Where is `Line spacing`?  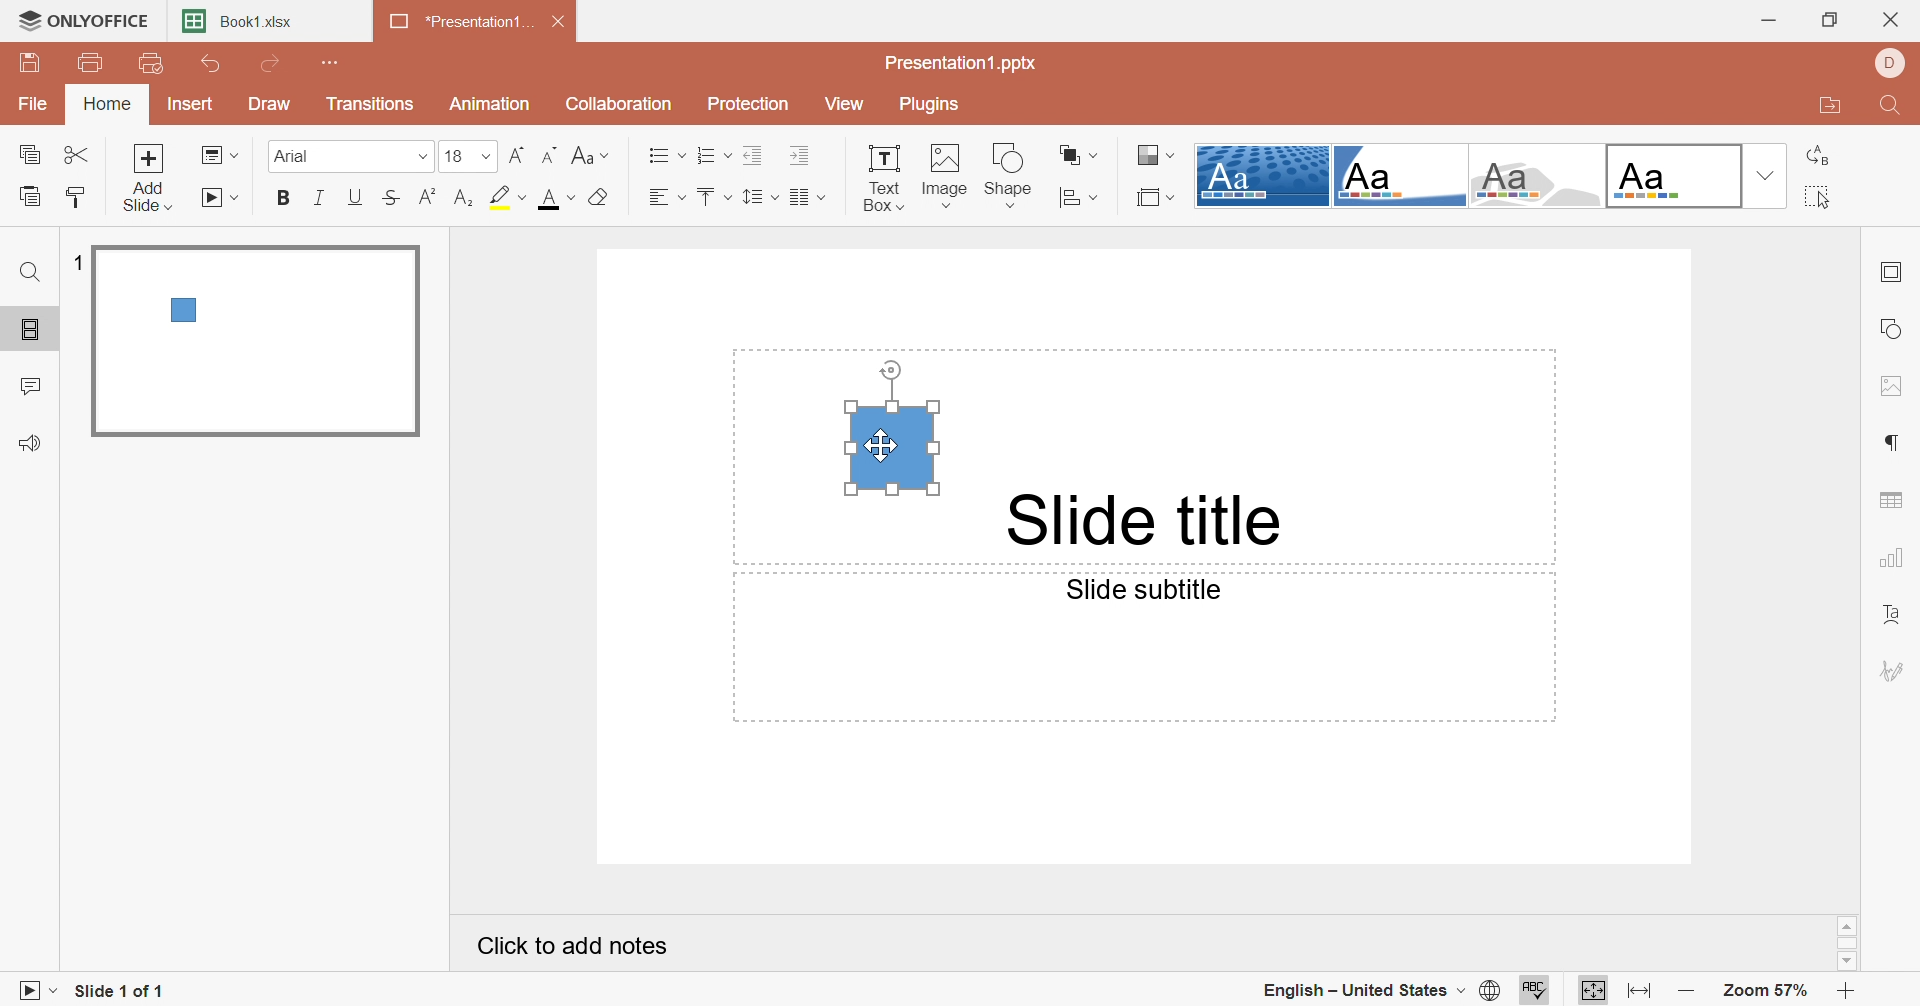 Line spacing is located at coordinates (757, 192).